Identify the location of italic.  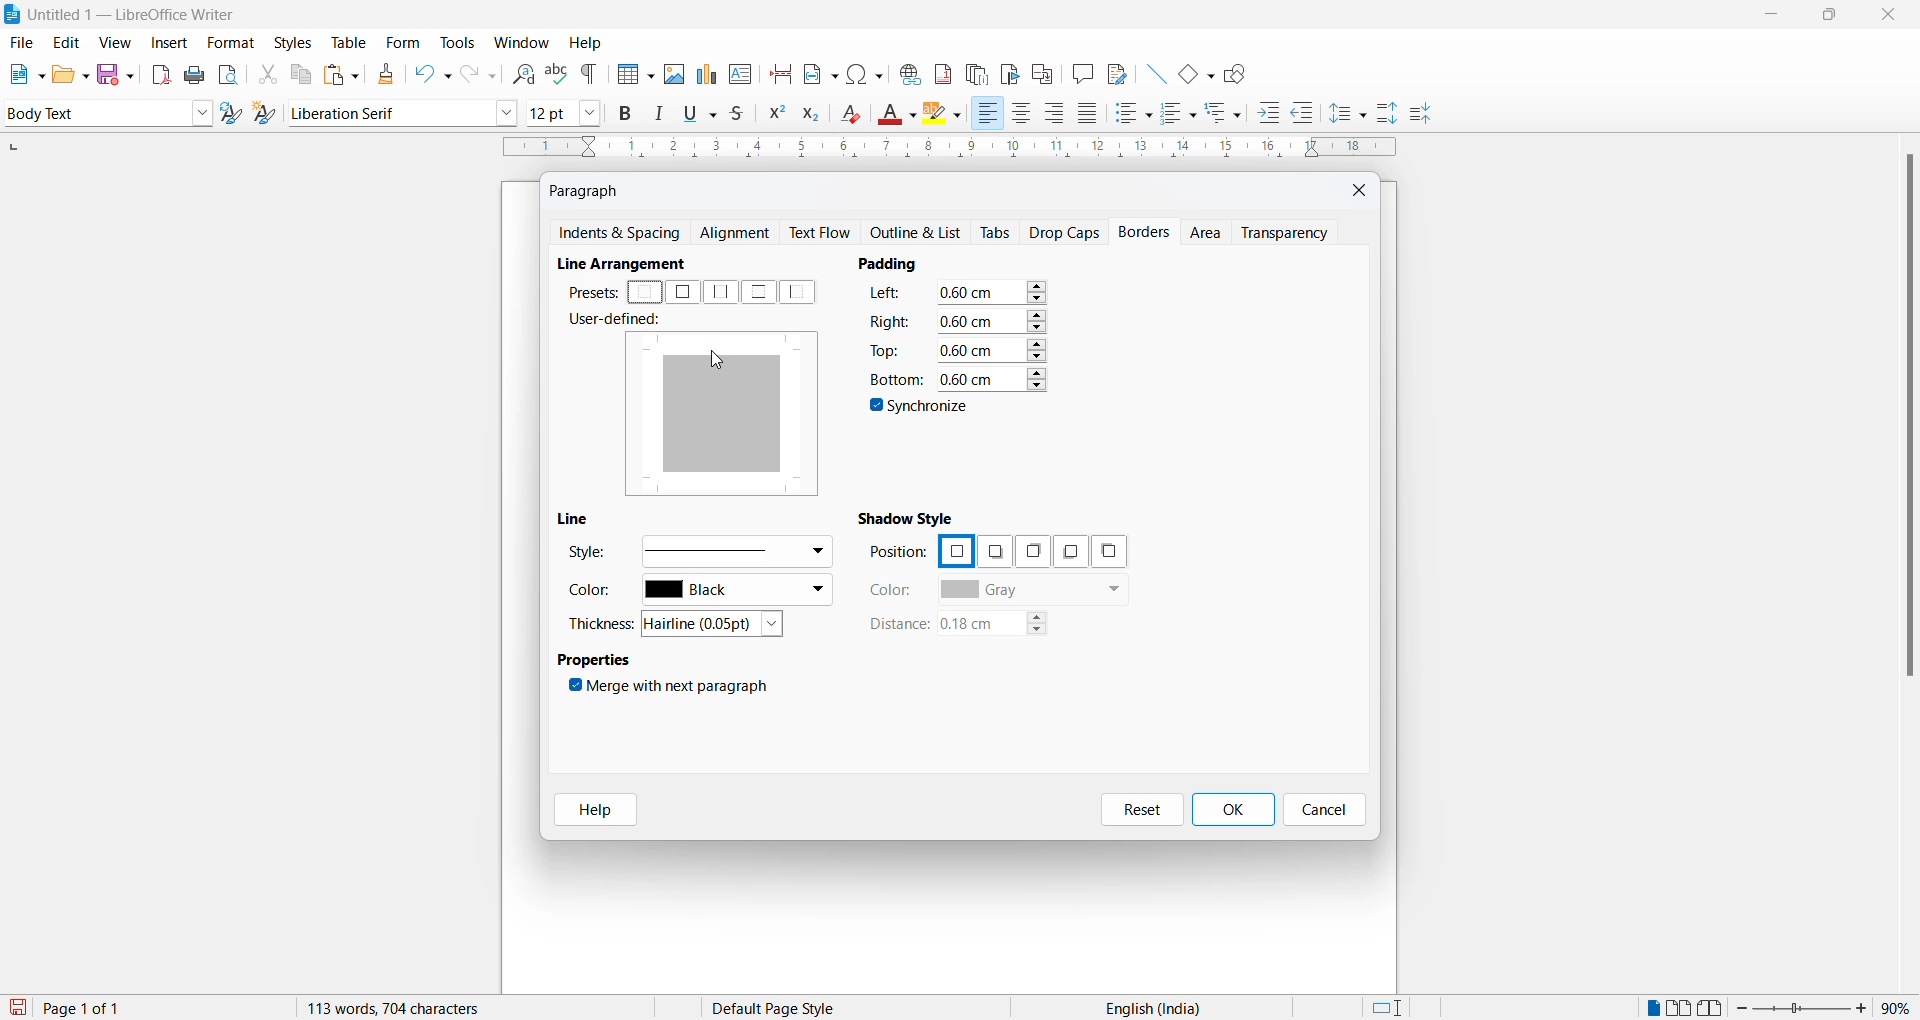
(663, 114).